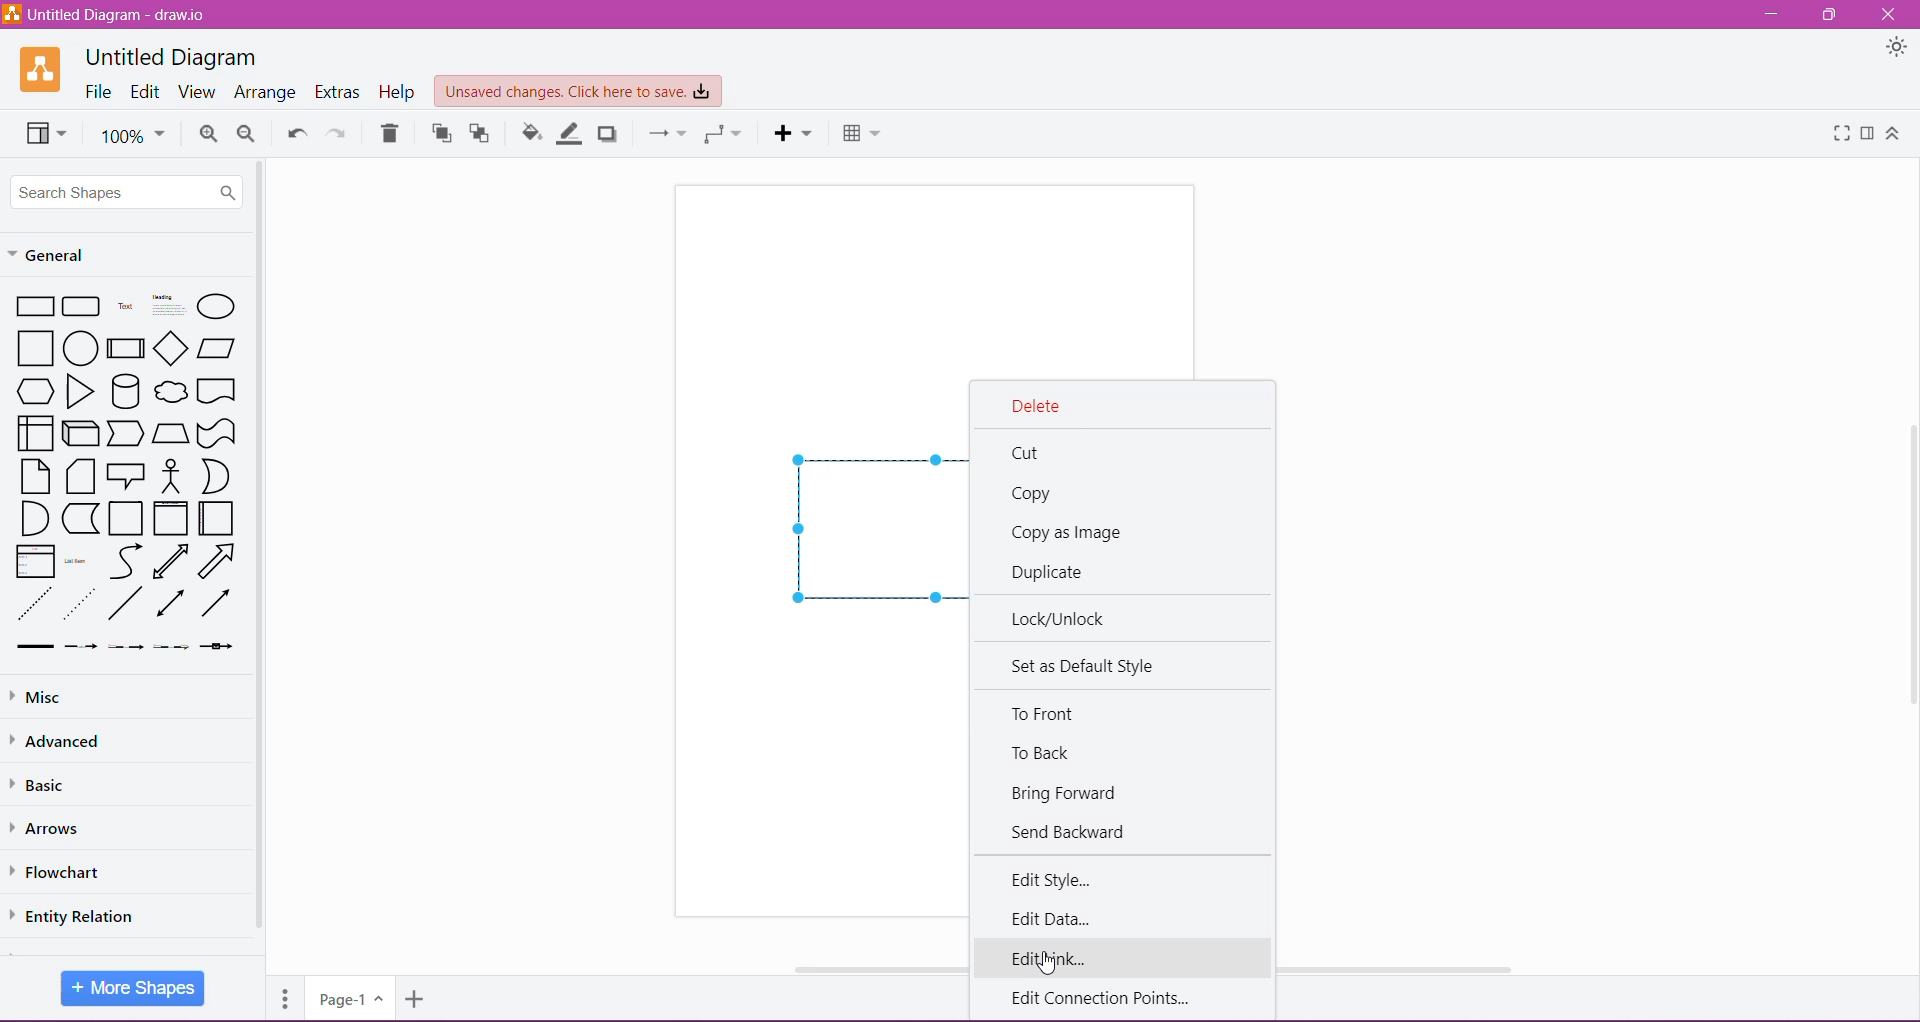 Image resolution: width=1920 pixels, height=1022 pixels. What do you see at coordinates (1831, 13) in the screenshot?
I see `Restore Down` at bounding box center [1831, 13].